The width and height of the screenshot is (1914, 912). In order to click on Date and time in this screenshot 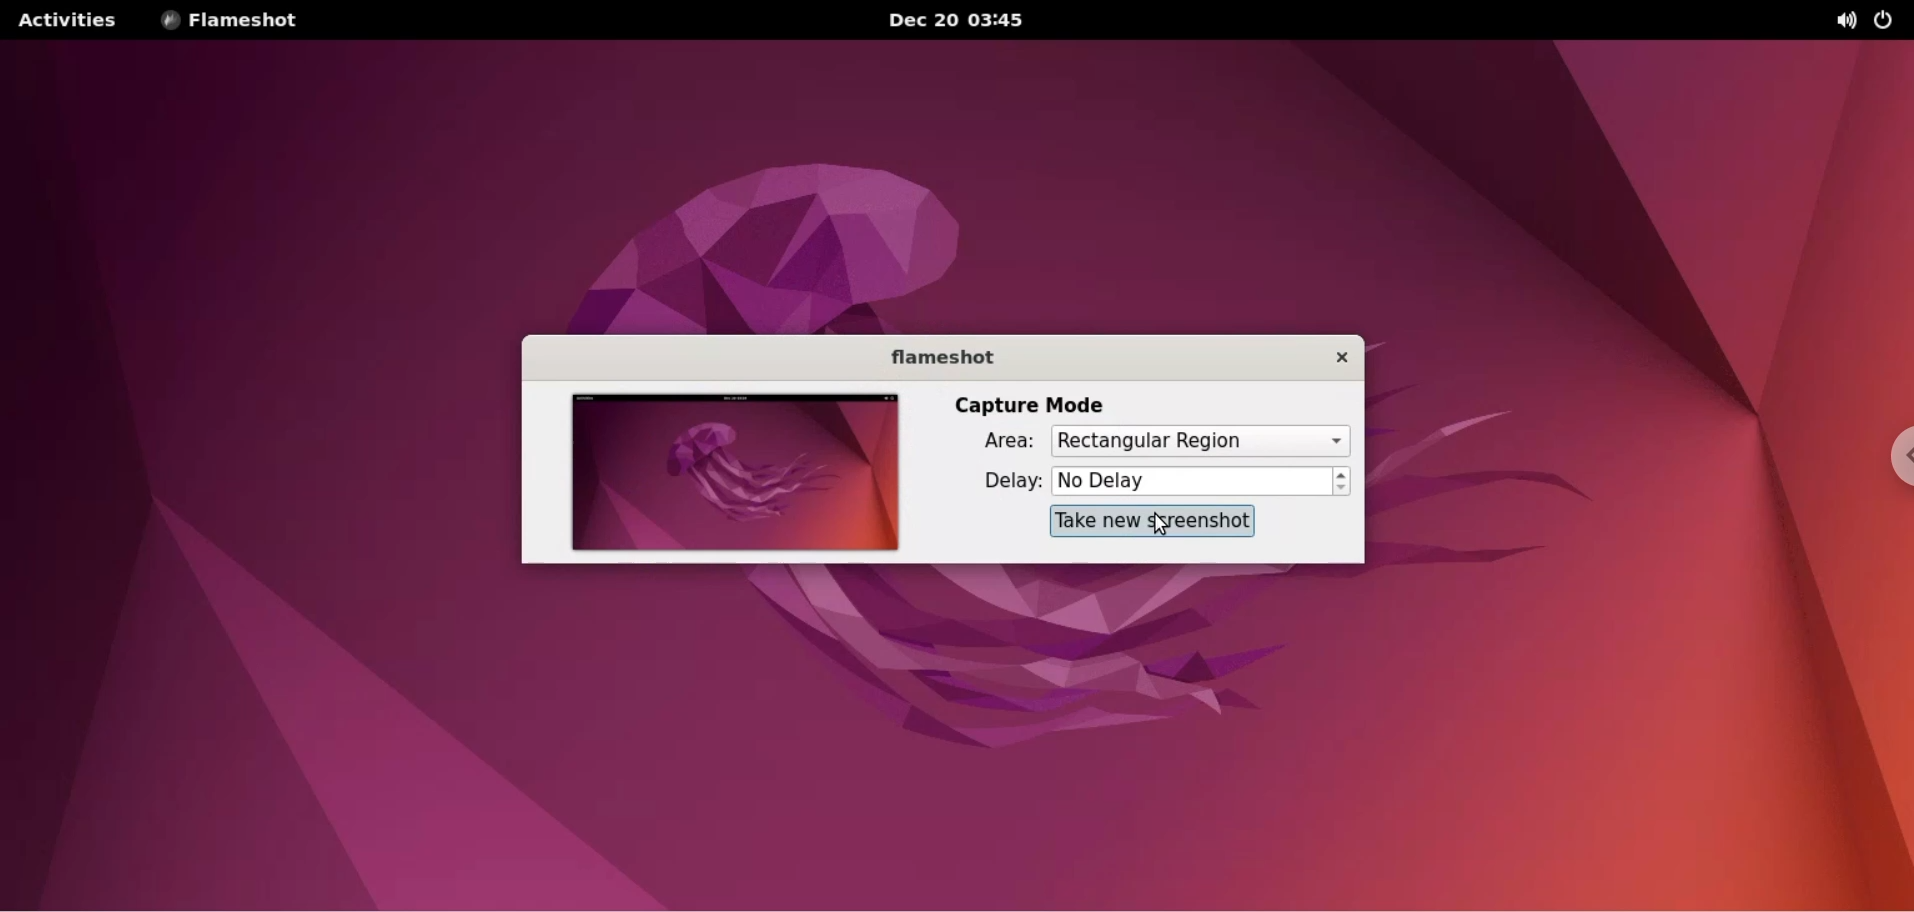, I will do `click(966, 21)`.